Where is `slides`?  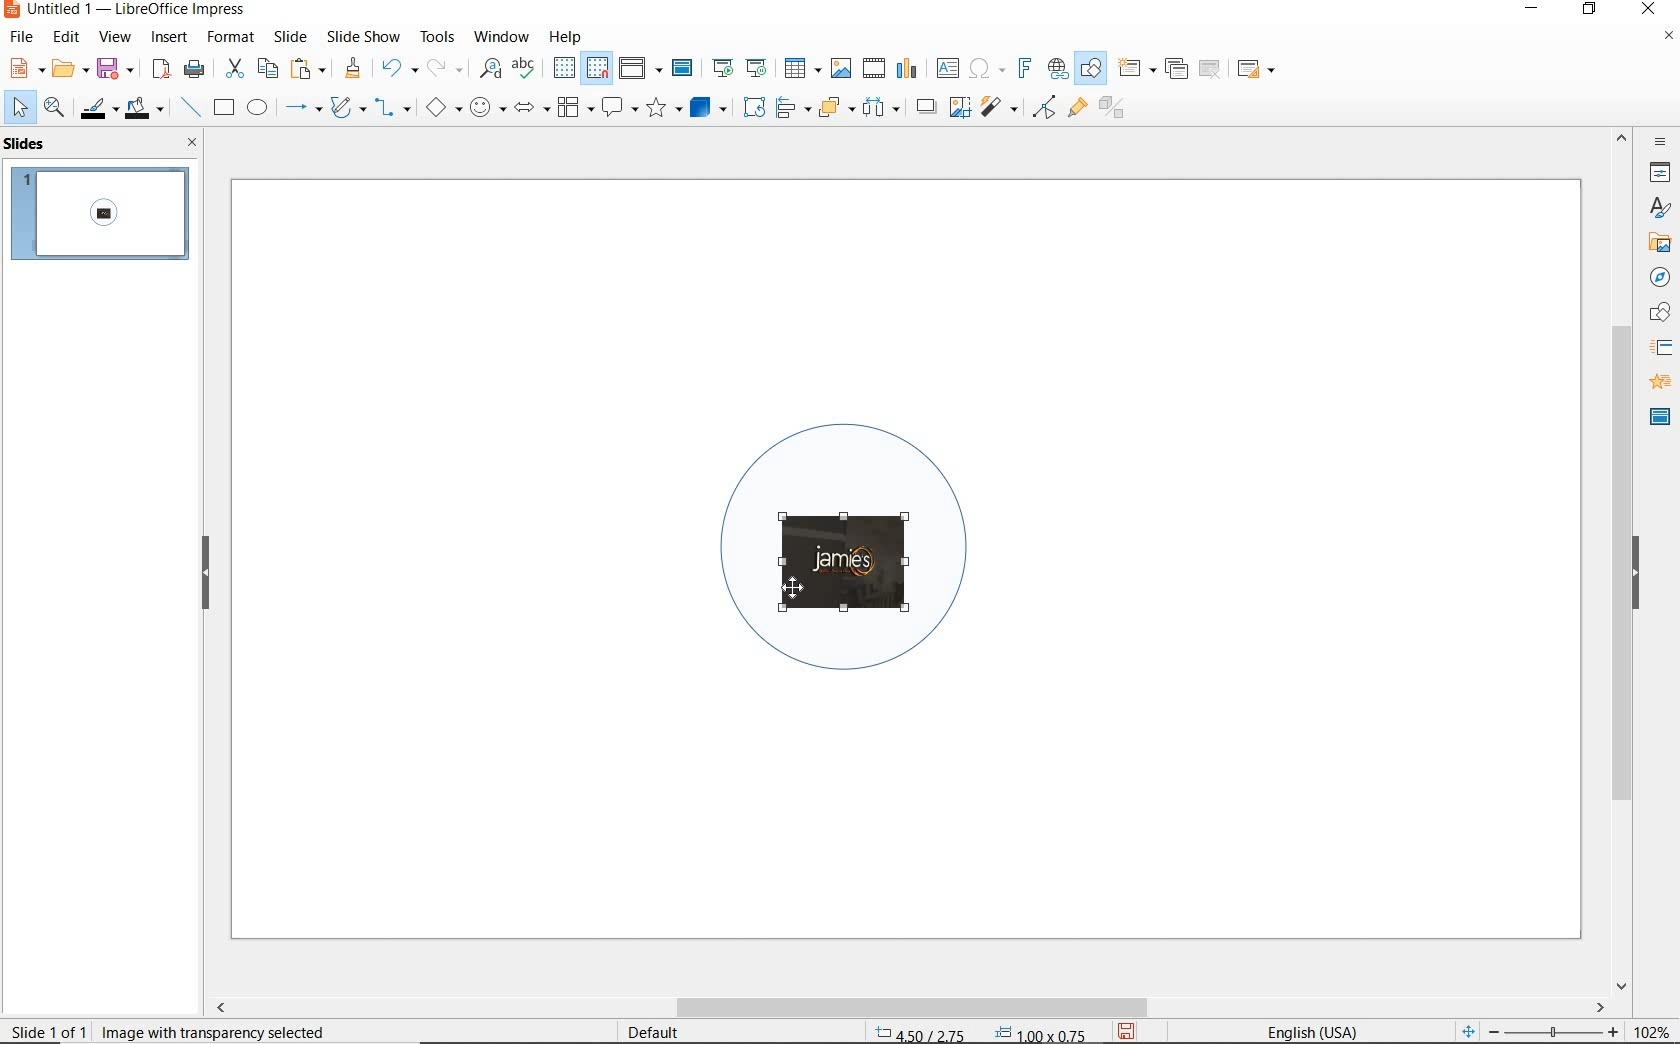
slides is located at coordinates (29, 144).